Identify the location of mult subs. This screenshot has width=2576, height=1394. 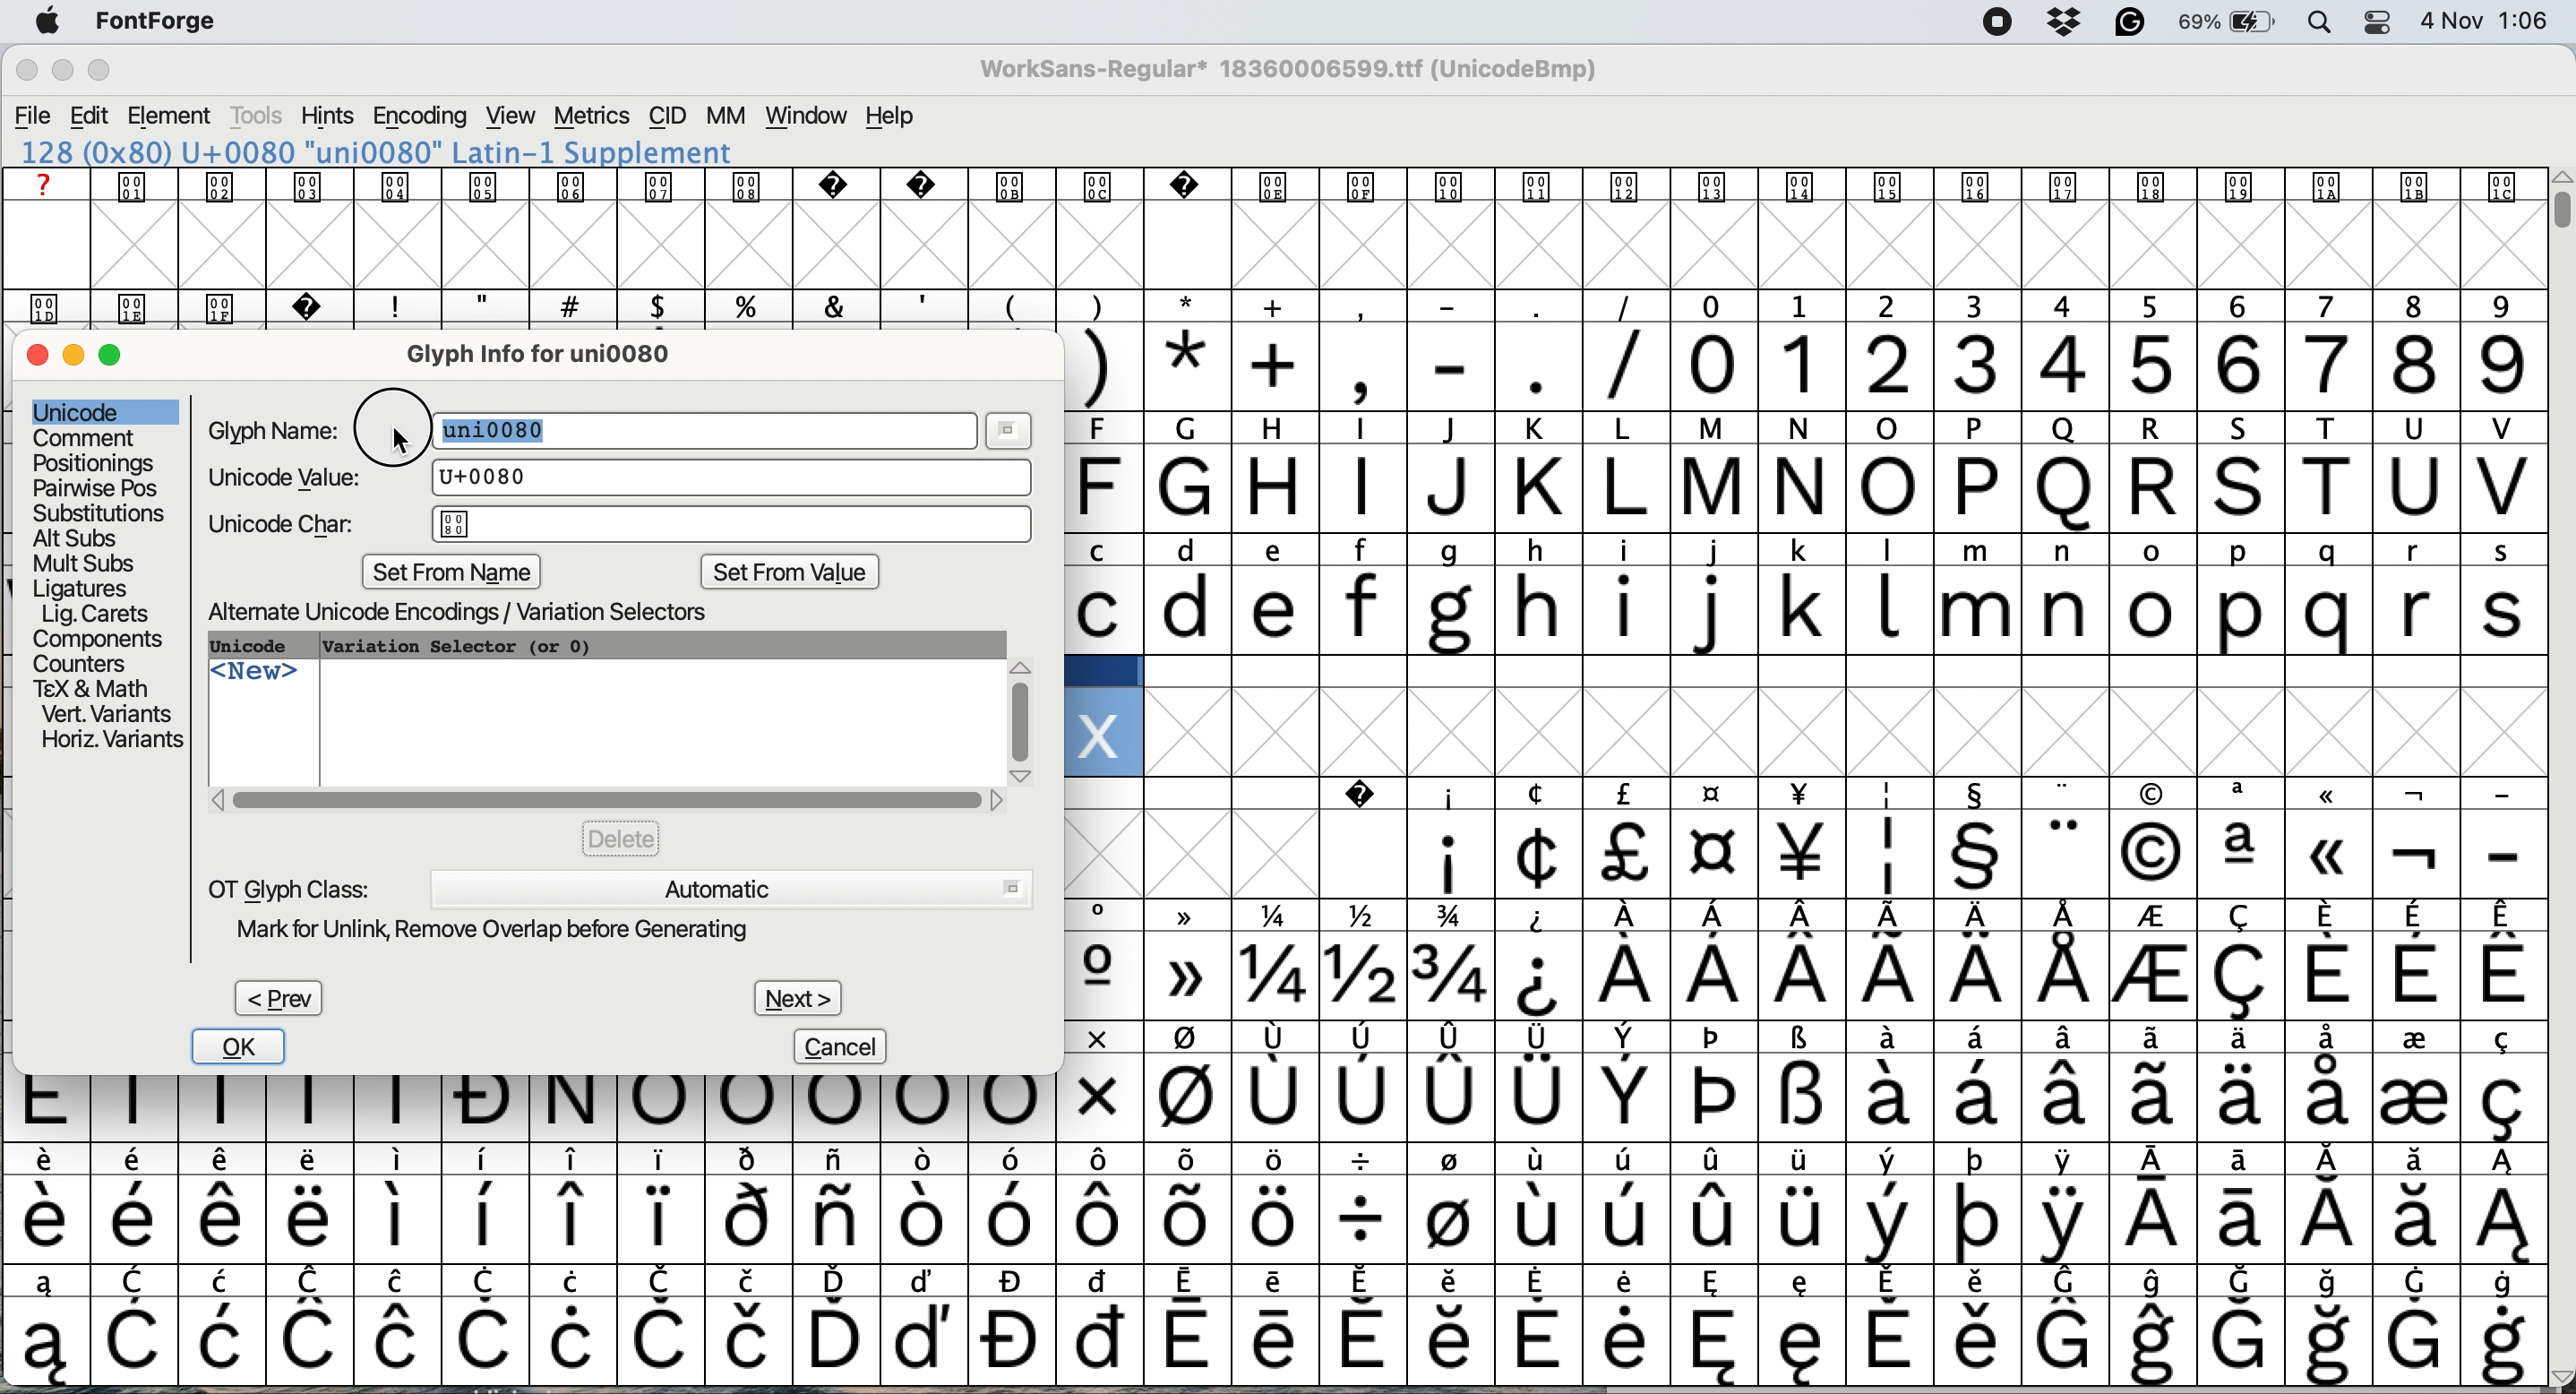
(80, 563).